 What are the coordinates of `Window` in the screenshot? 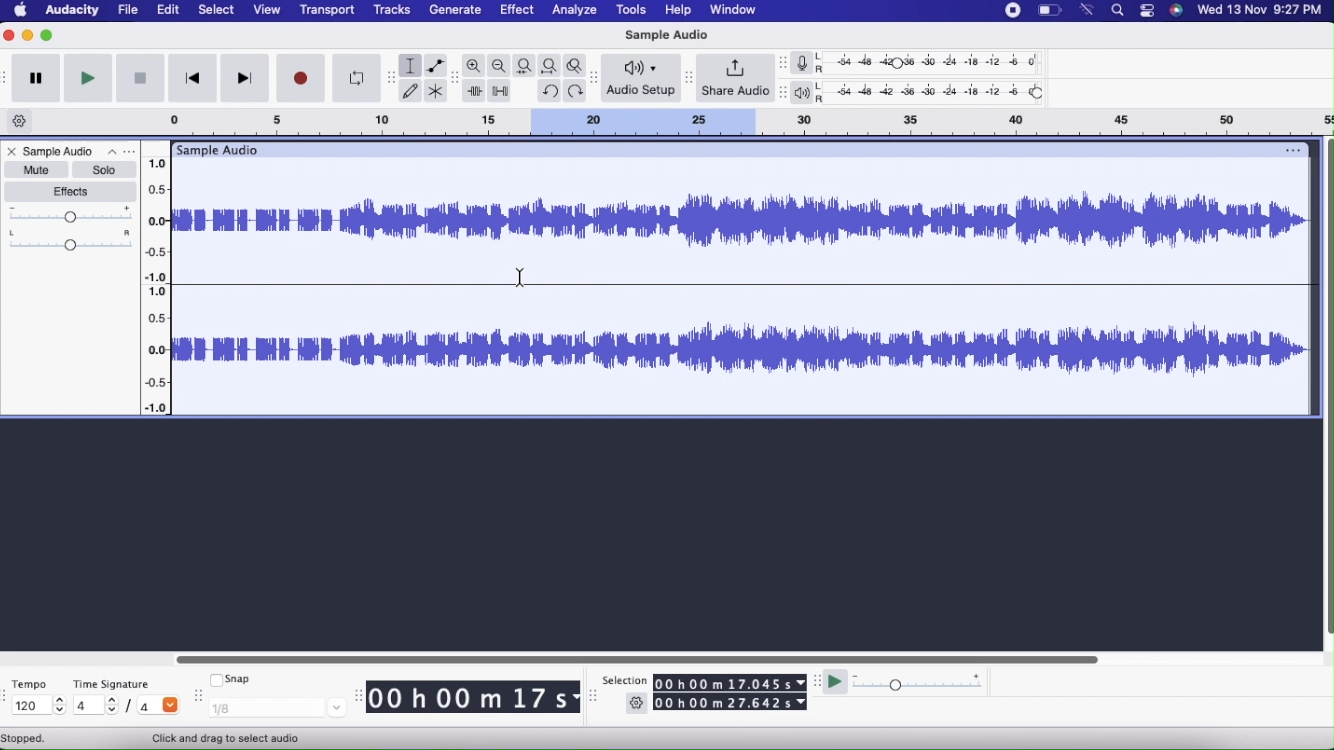 It's located at (744, 9).